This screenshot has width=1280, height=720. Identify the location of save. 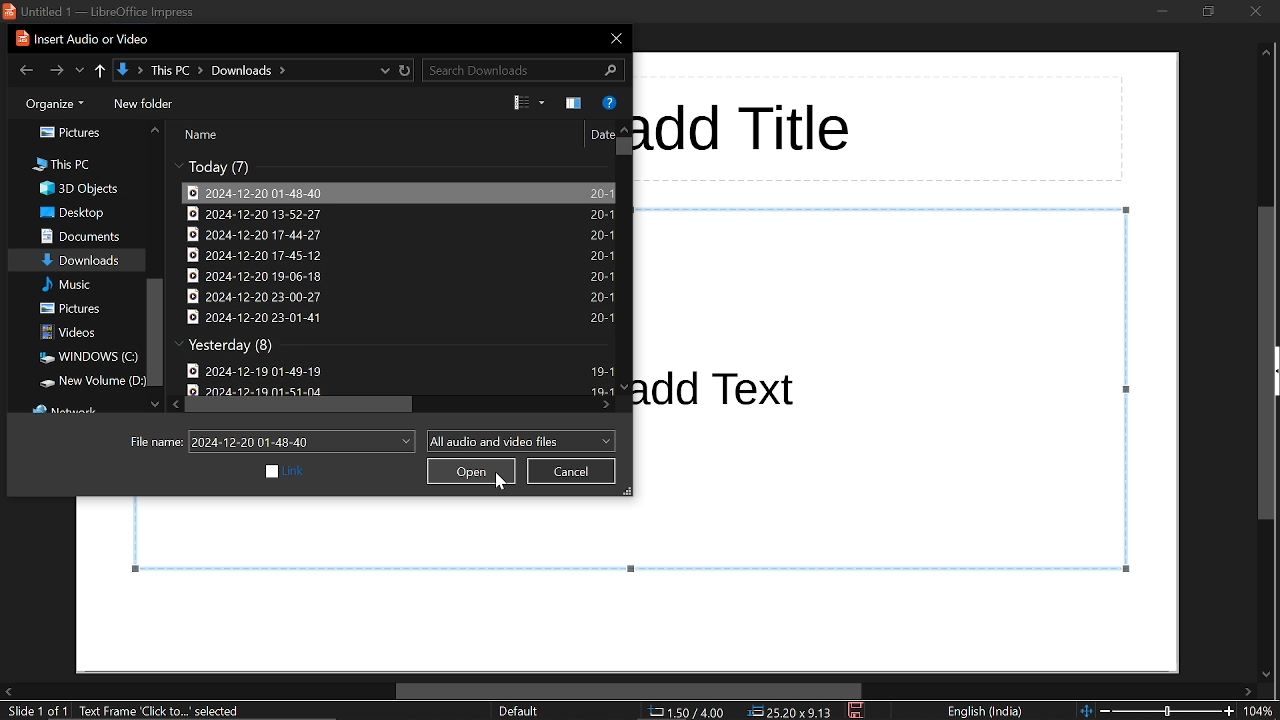
(857, 711).